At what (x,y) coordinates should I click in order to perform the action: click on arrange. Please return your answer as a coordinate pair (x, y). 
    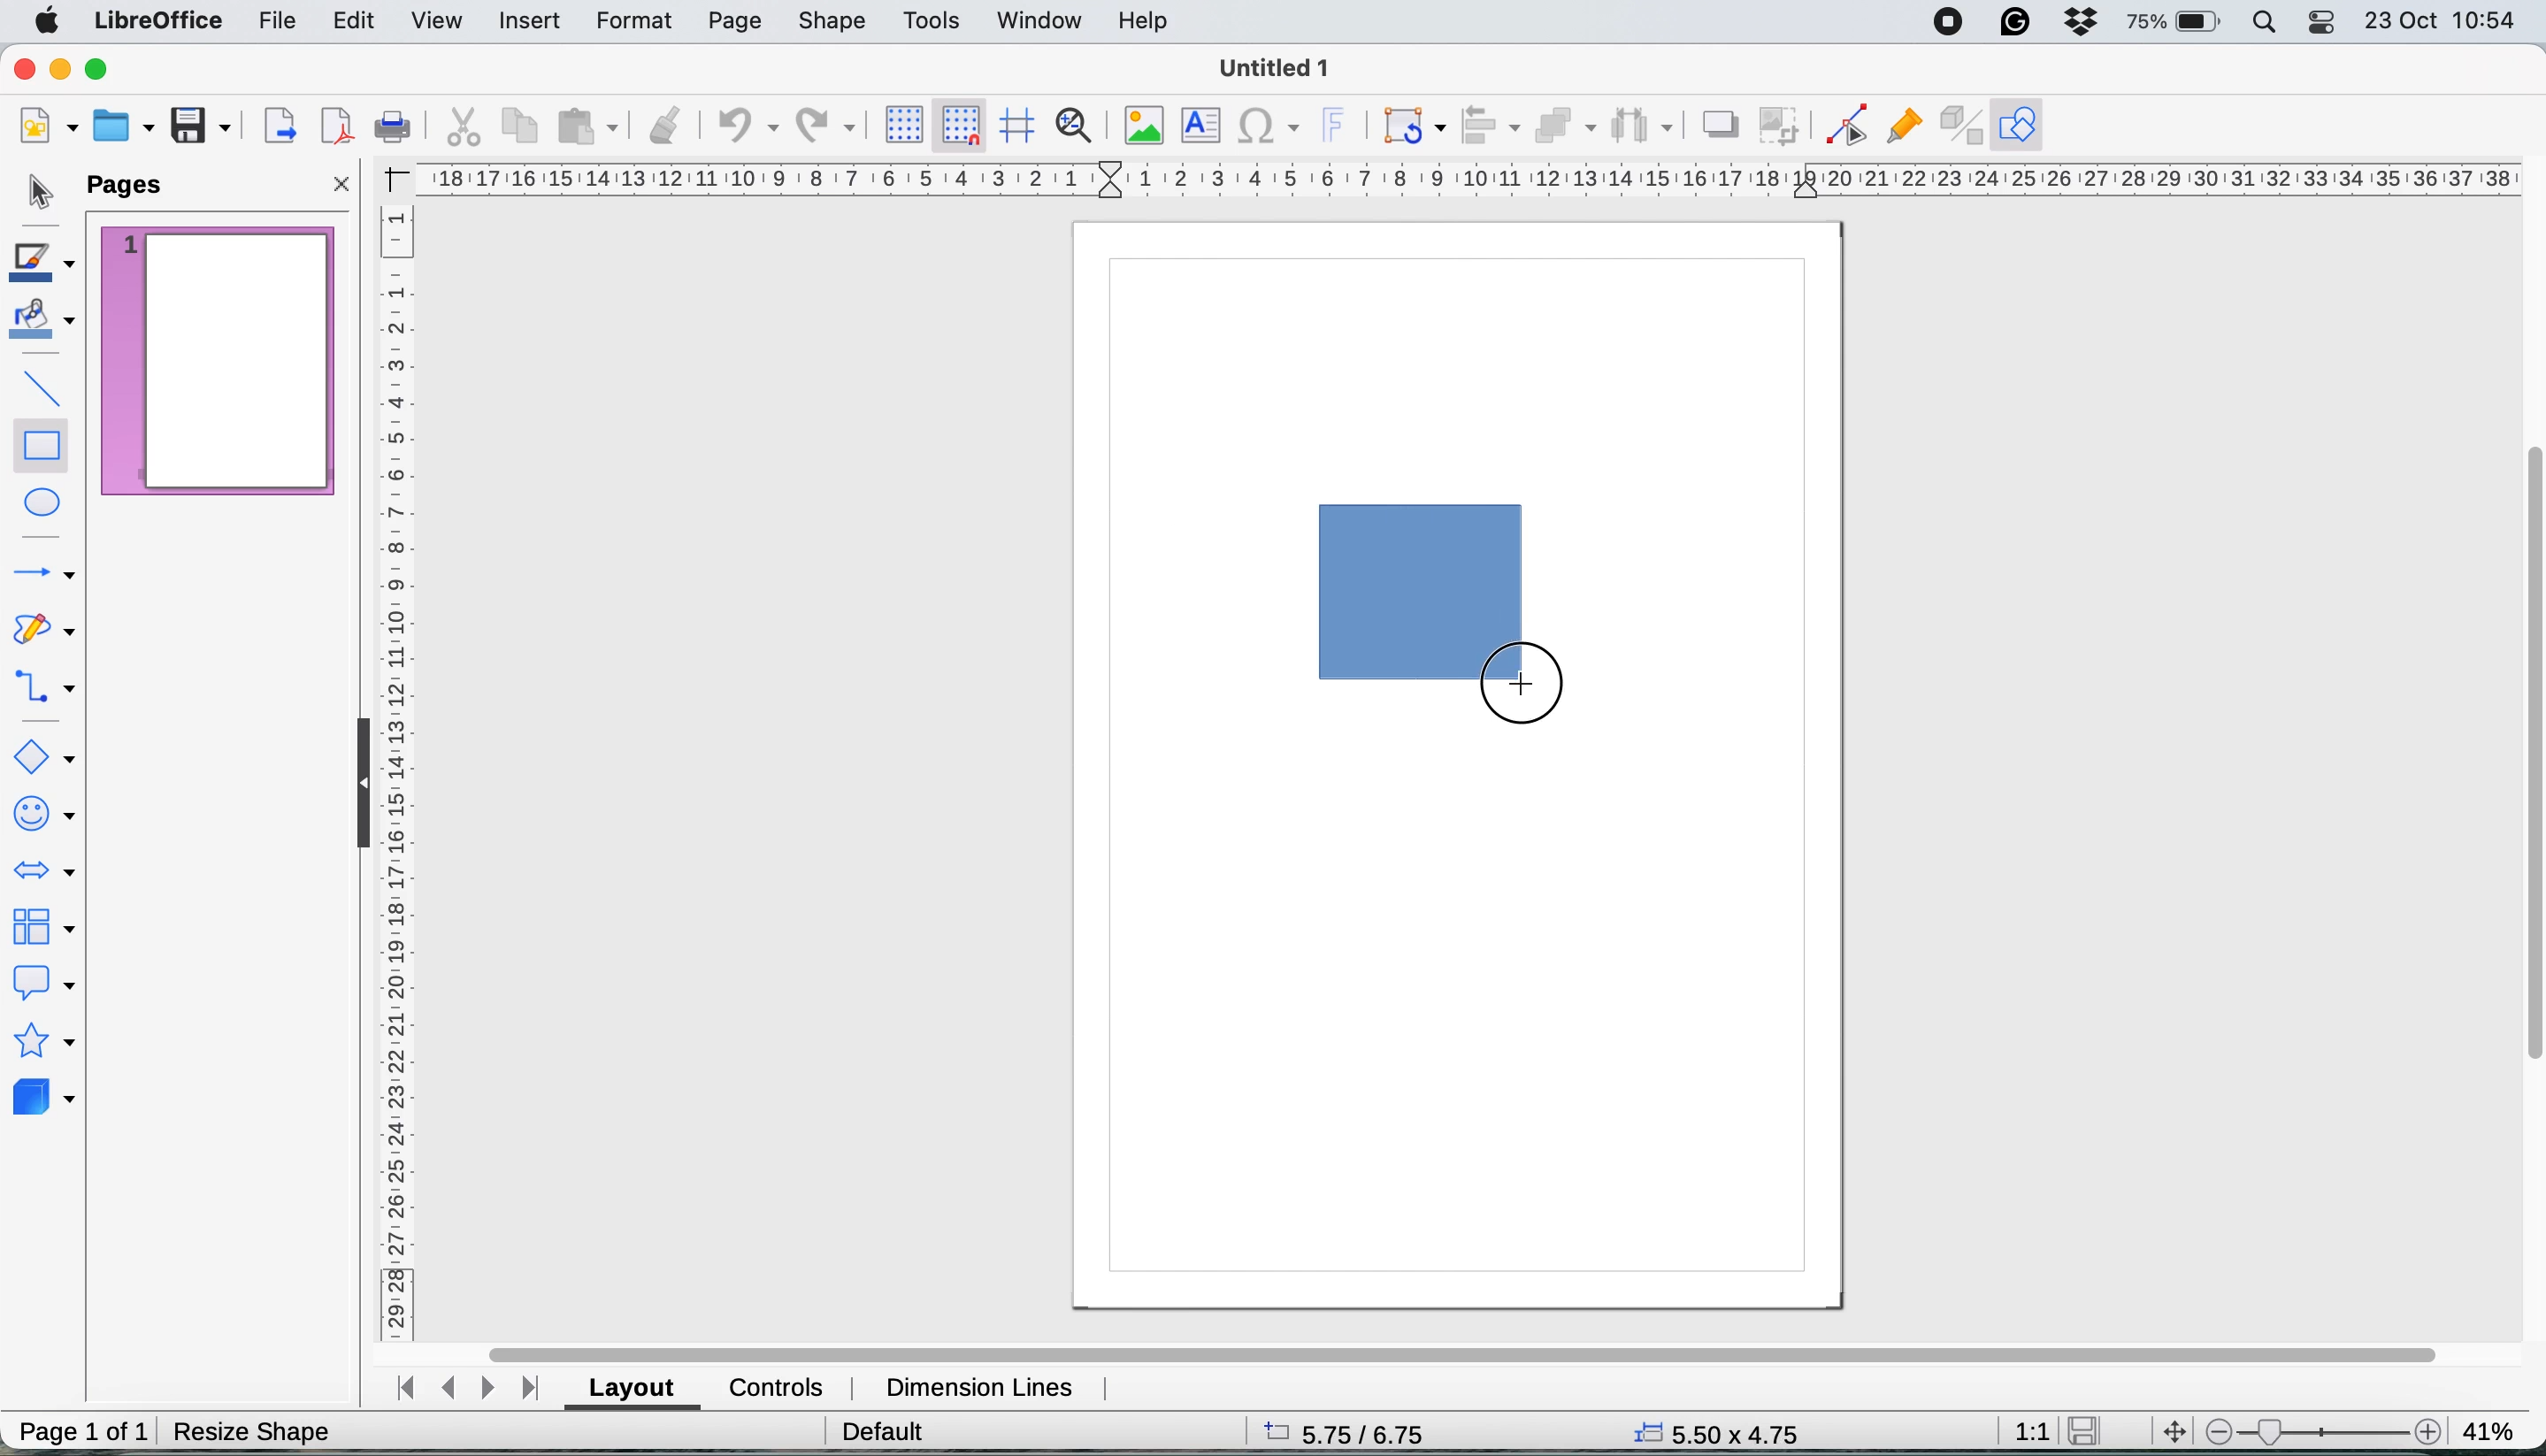
    Looking at the image, I should click on (1571, 127).